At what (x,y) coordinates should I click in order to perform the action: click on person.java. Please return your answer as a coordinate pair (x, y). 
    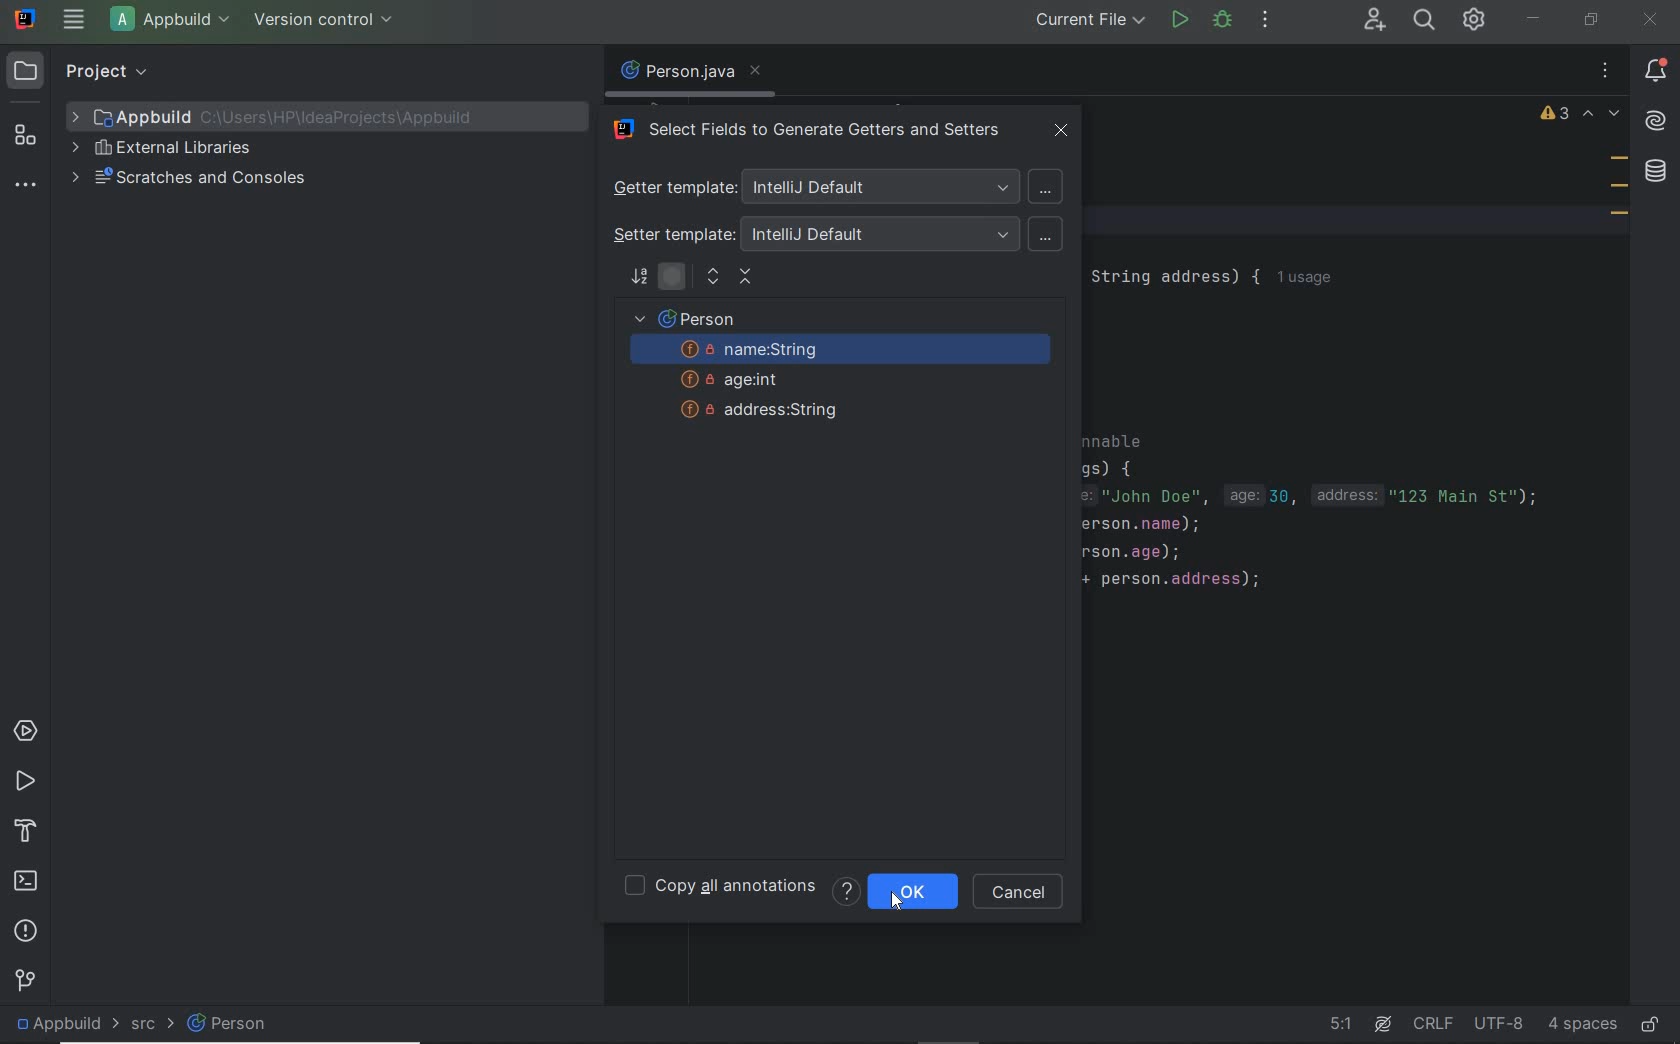
    Looking at the image, I should click on (689, 72).